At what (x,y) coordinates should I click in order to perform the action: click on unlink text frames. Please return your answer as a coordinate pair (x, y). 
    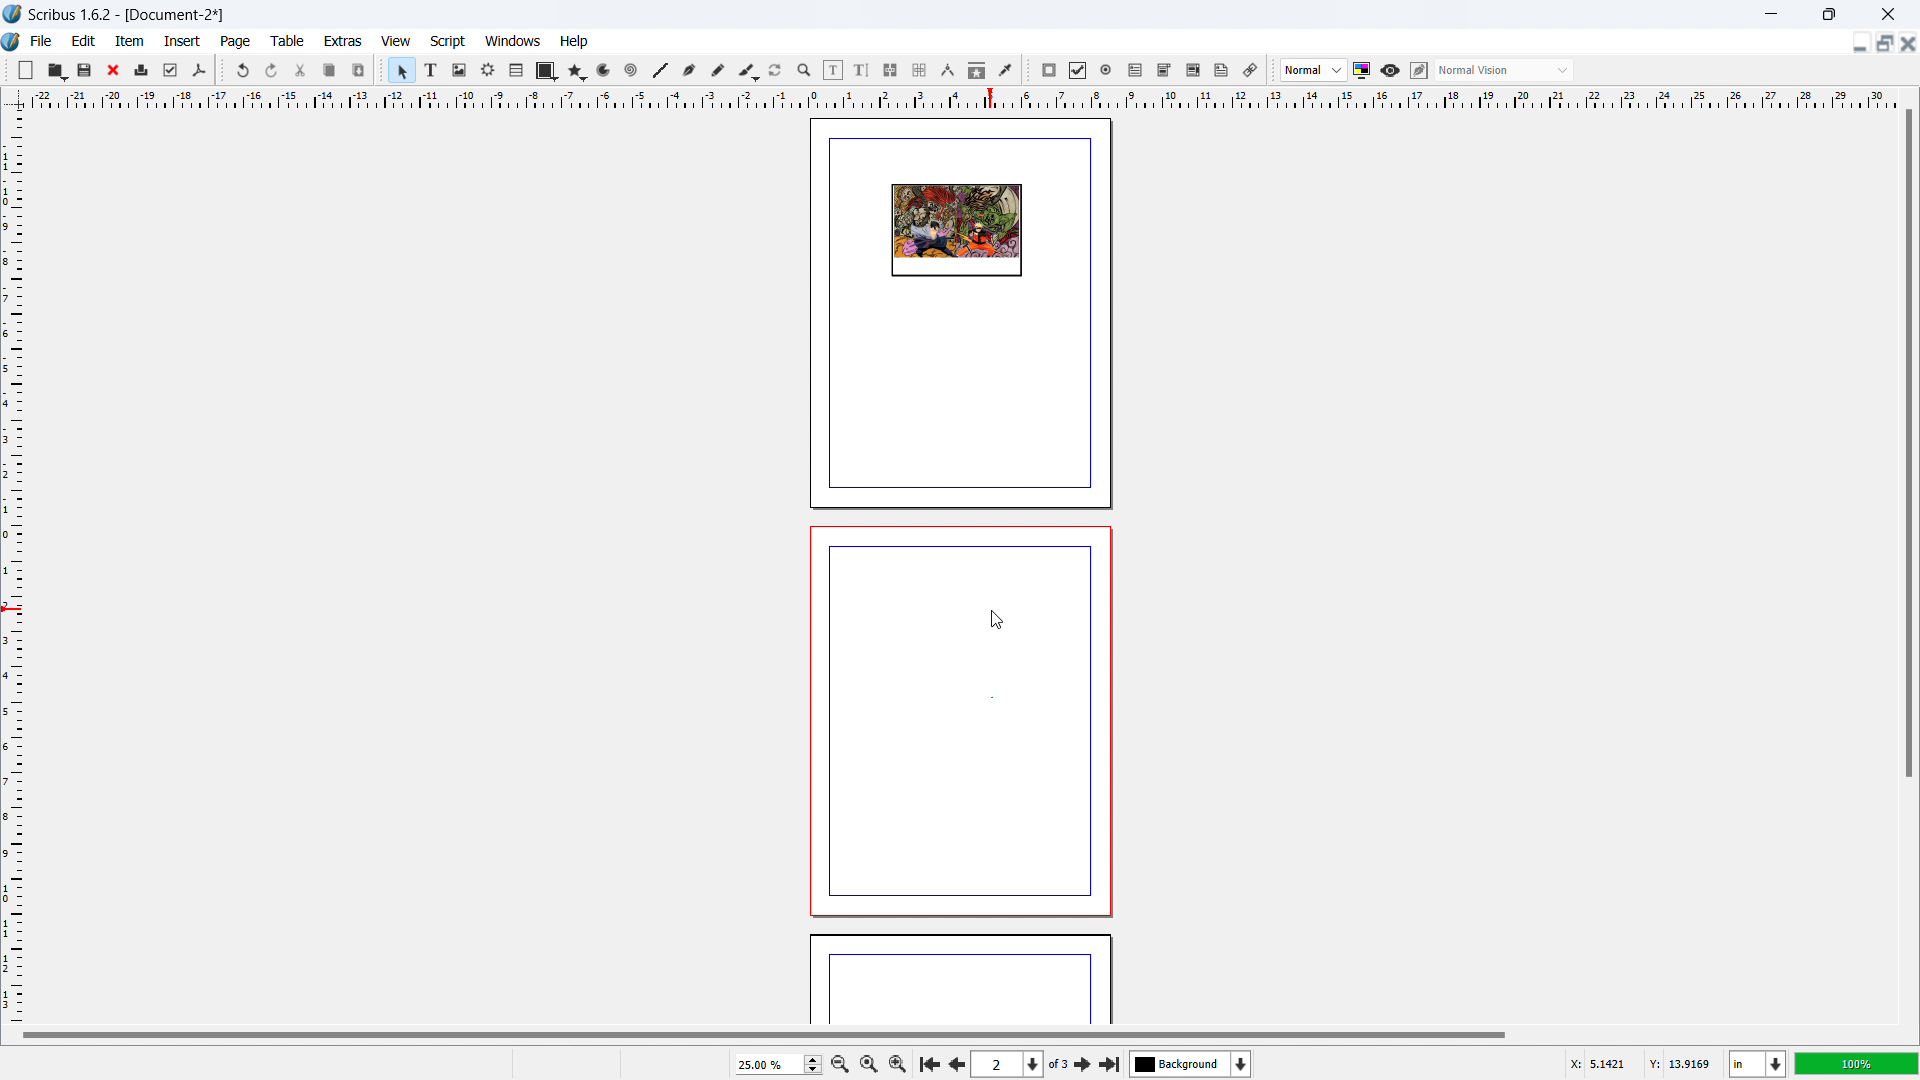
    Looking at the image, I should click on (919, 71).